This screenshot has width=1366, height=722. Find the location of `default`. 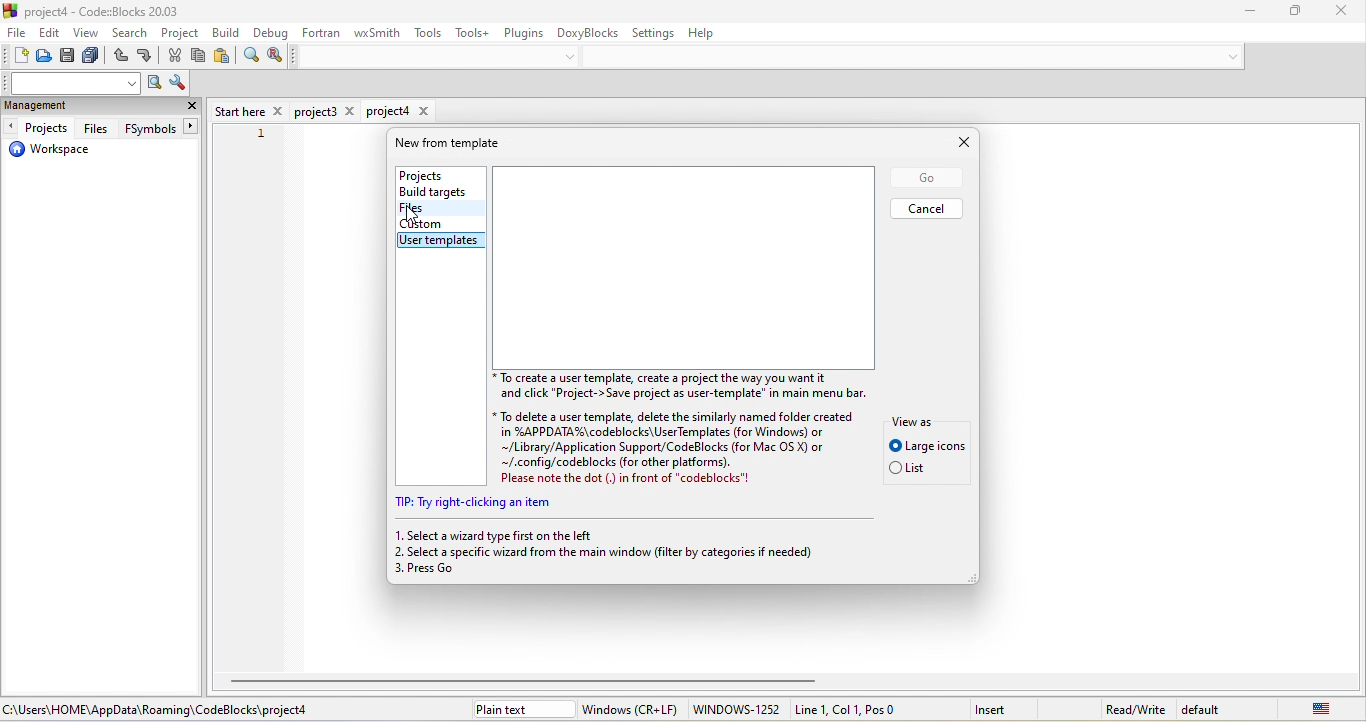

default is located at coordinates (1208, 710).